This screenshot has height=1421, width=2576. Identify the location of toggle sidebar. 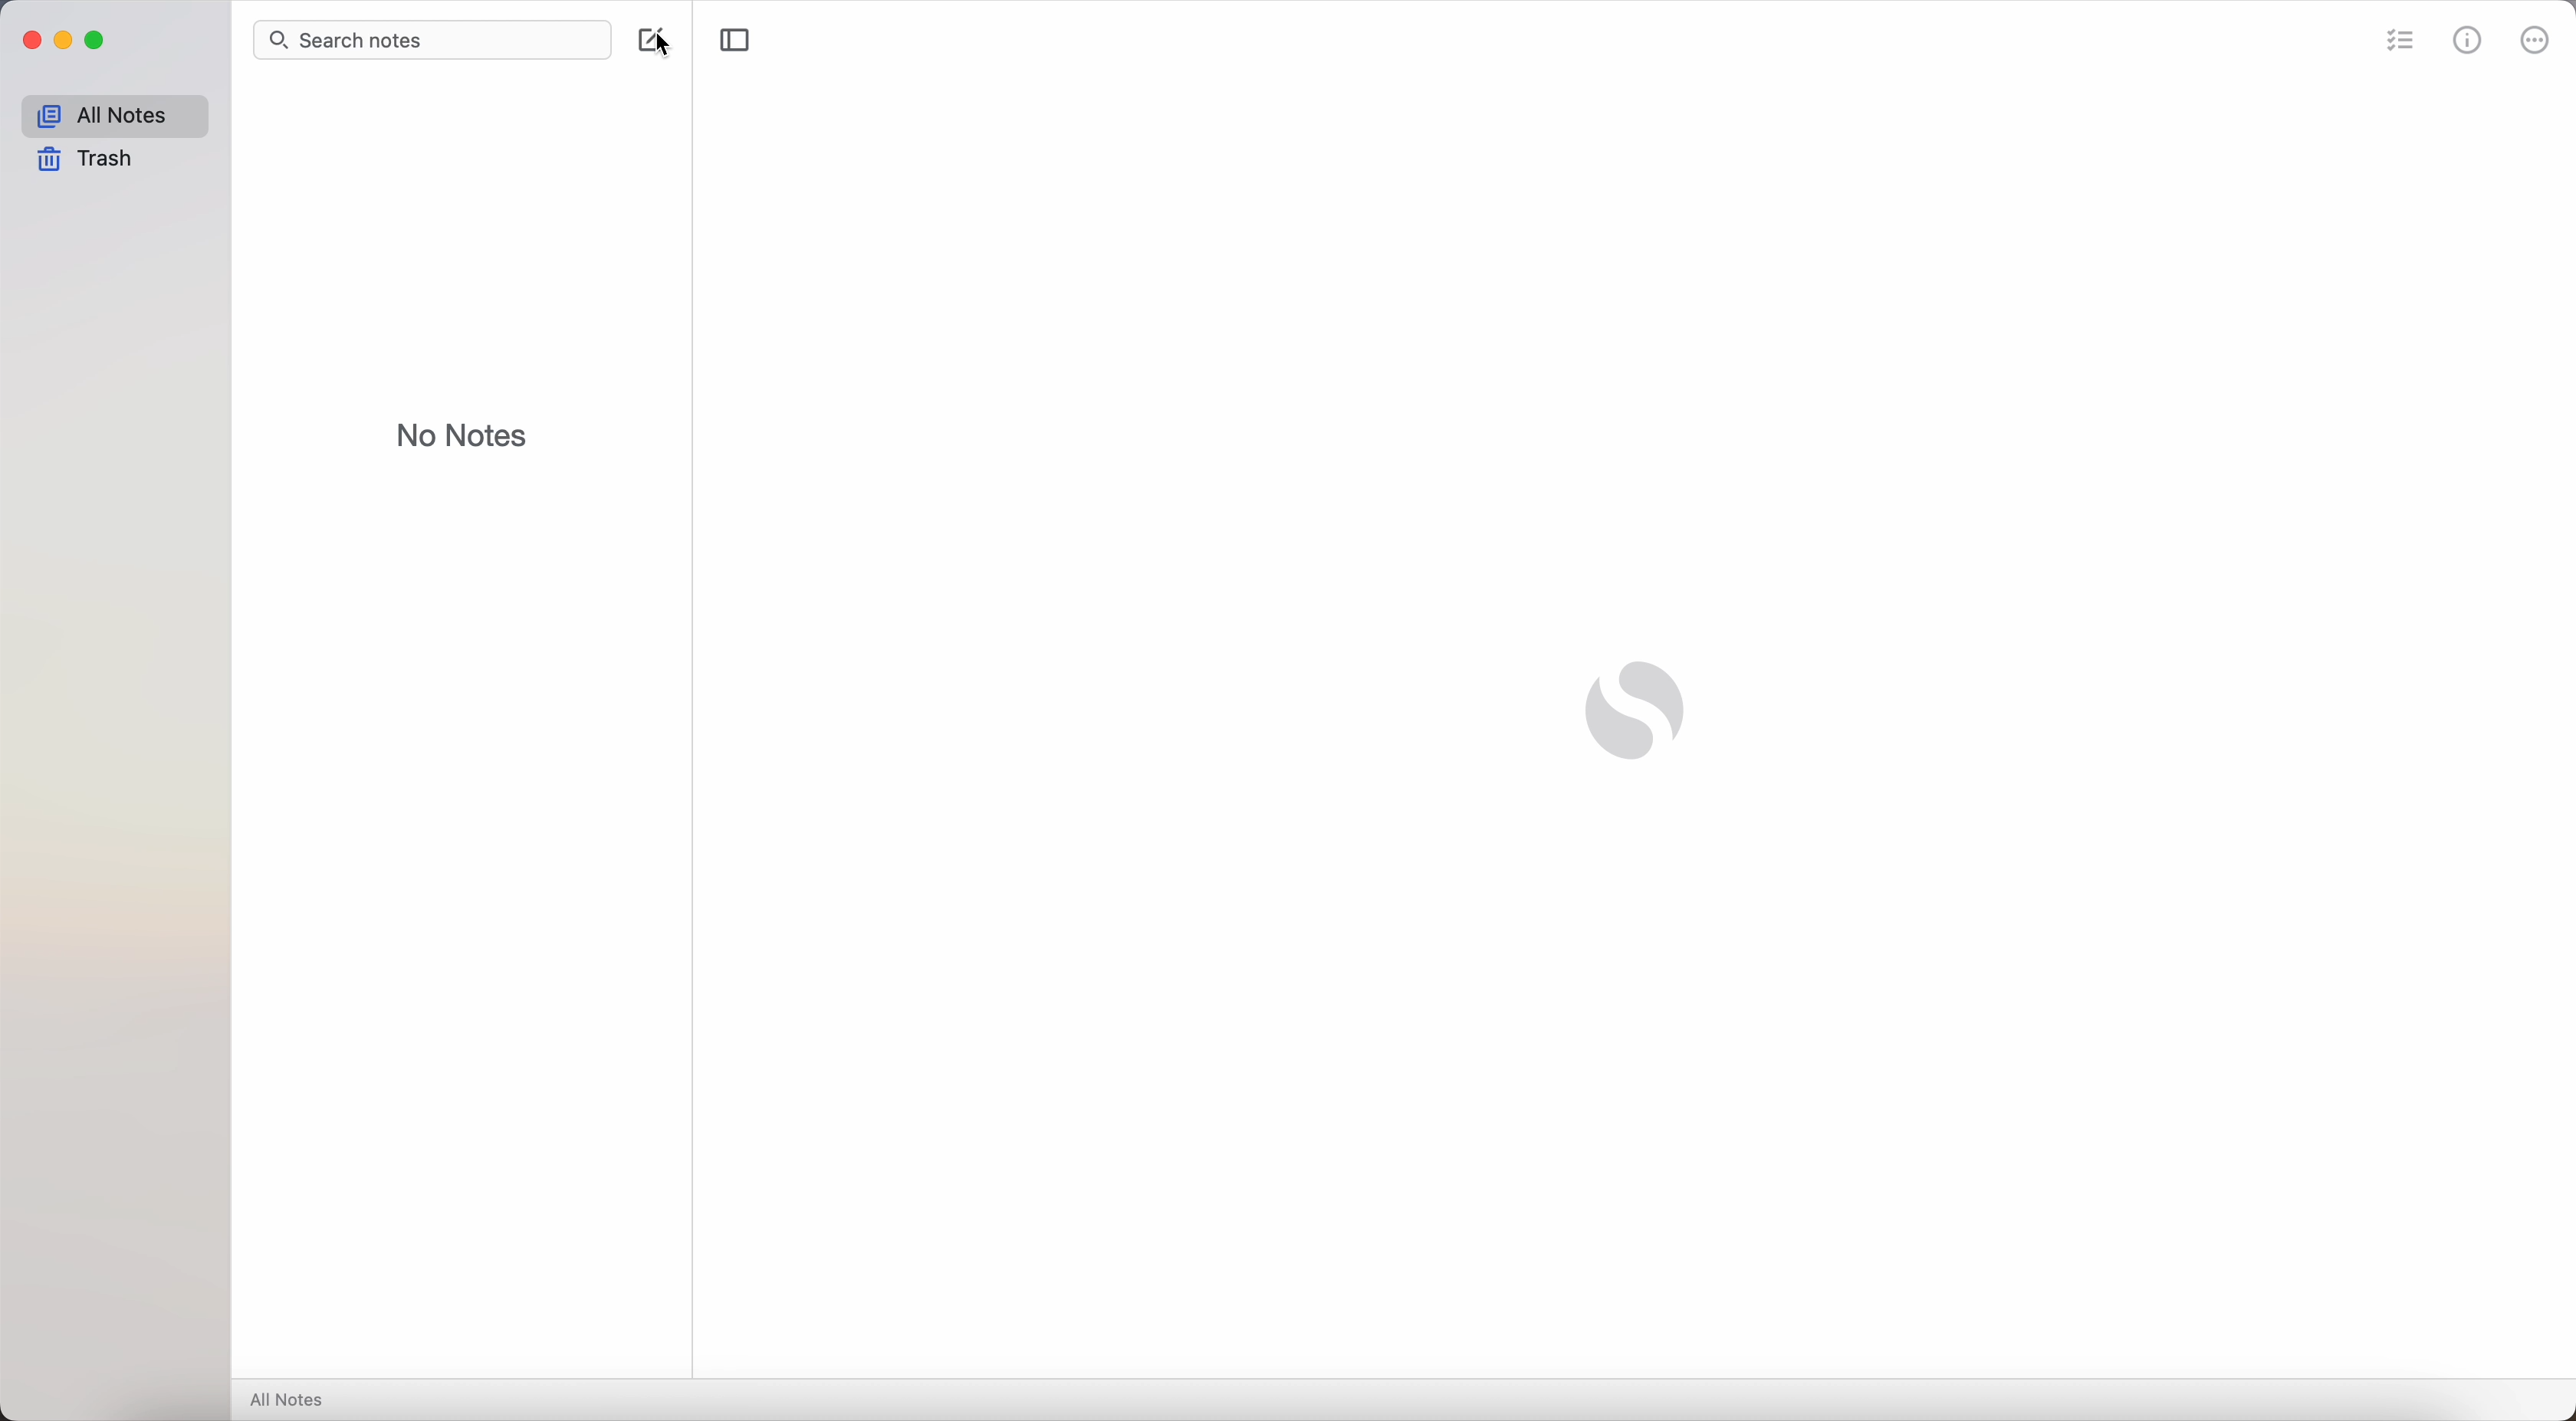
(736, 40).